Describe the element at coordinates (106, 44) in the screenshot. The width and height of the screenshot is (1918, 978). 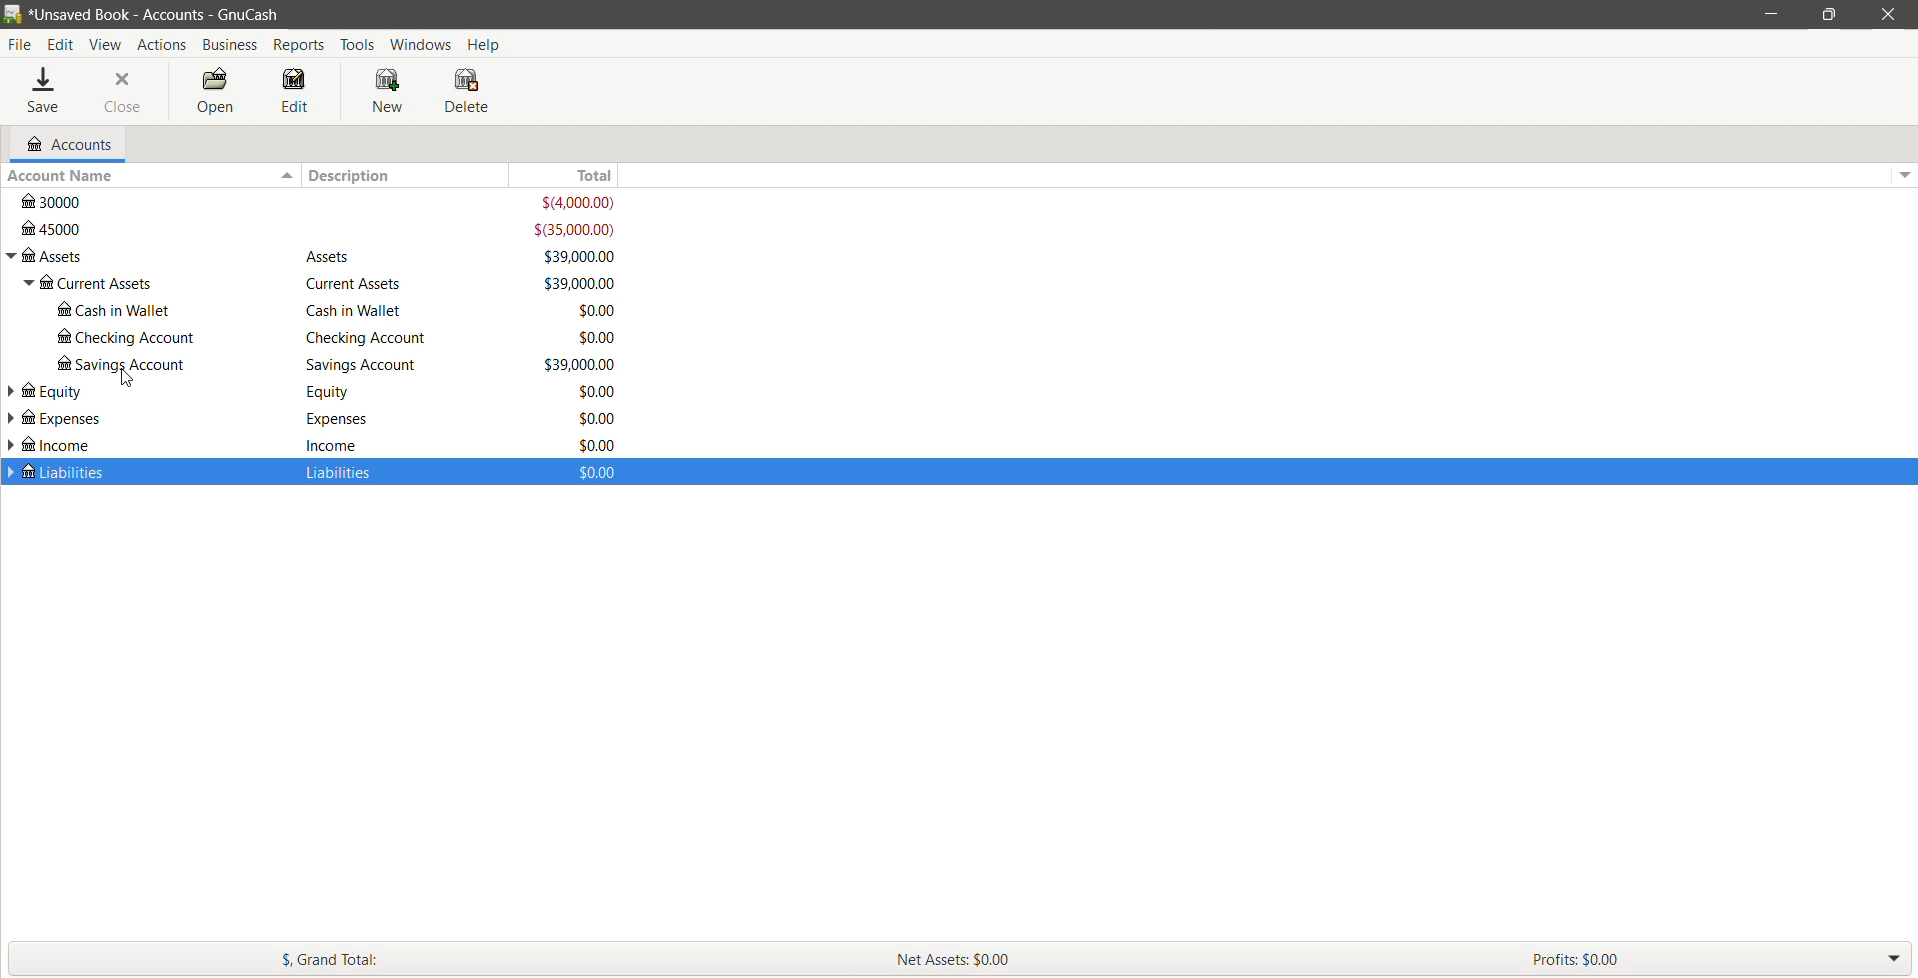
I see `View` at that location.